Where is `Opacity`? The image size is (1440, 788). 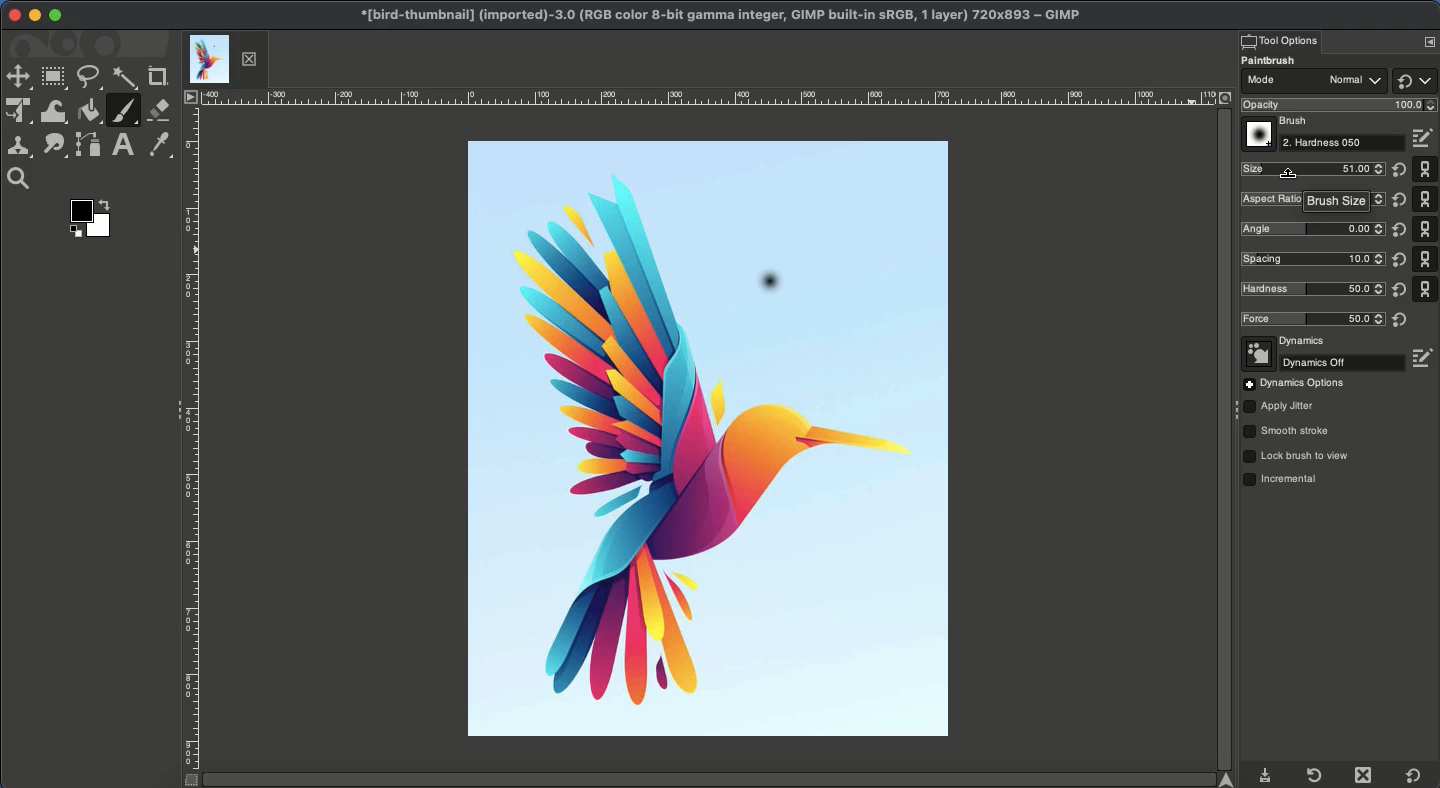 Opacity is located at coordinates (1336, 105).